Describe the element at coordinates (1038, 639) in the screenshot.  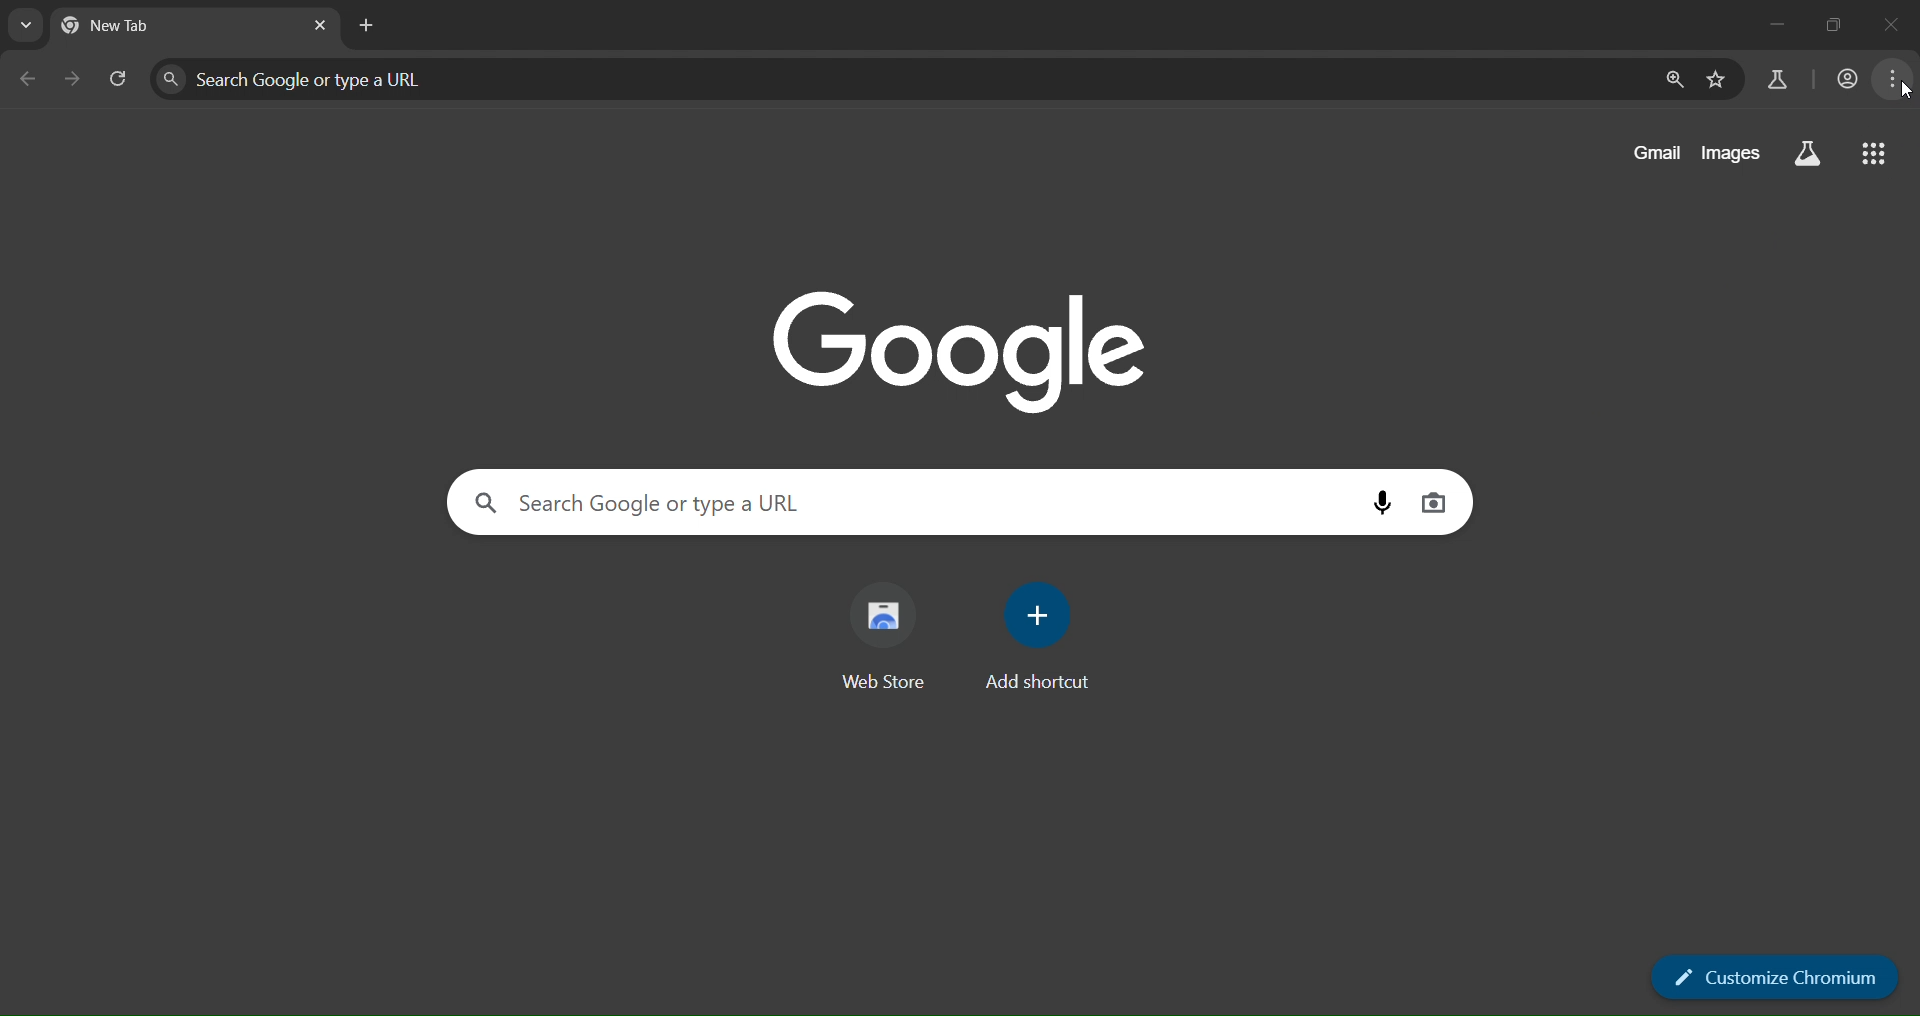
I see `add shortcut` at that location.